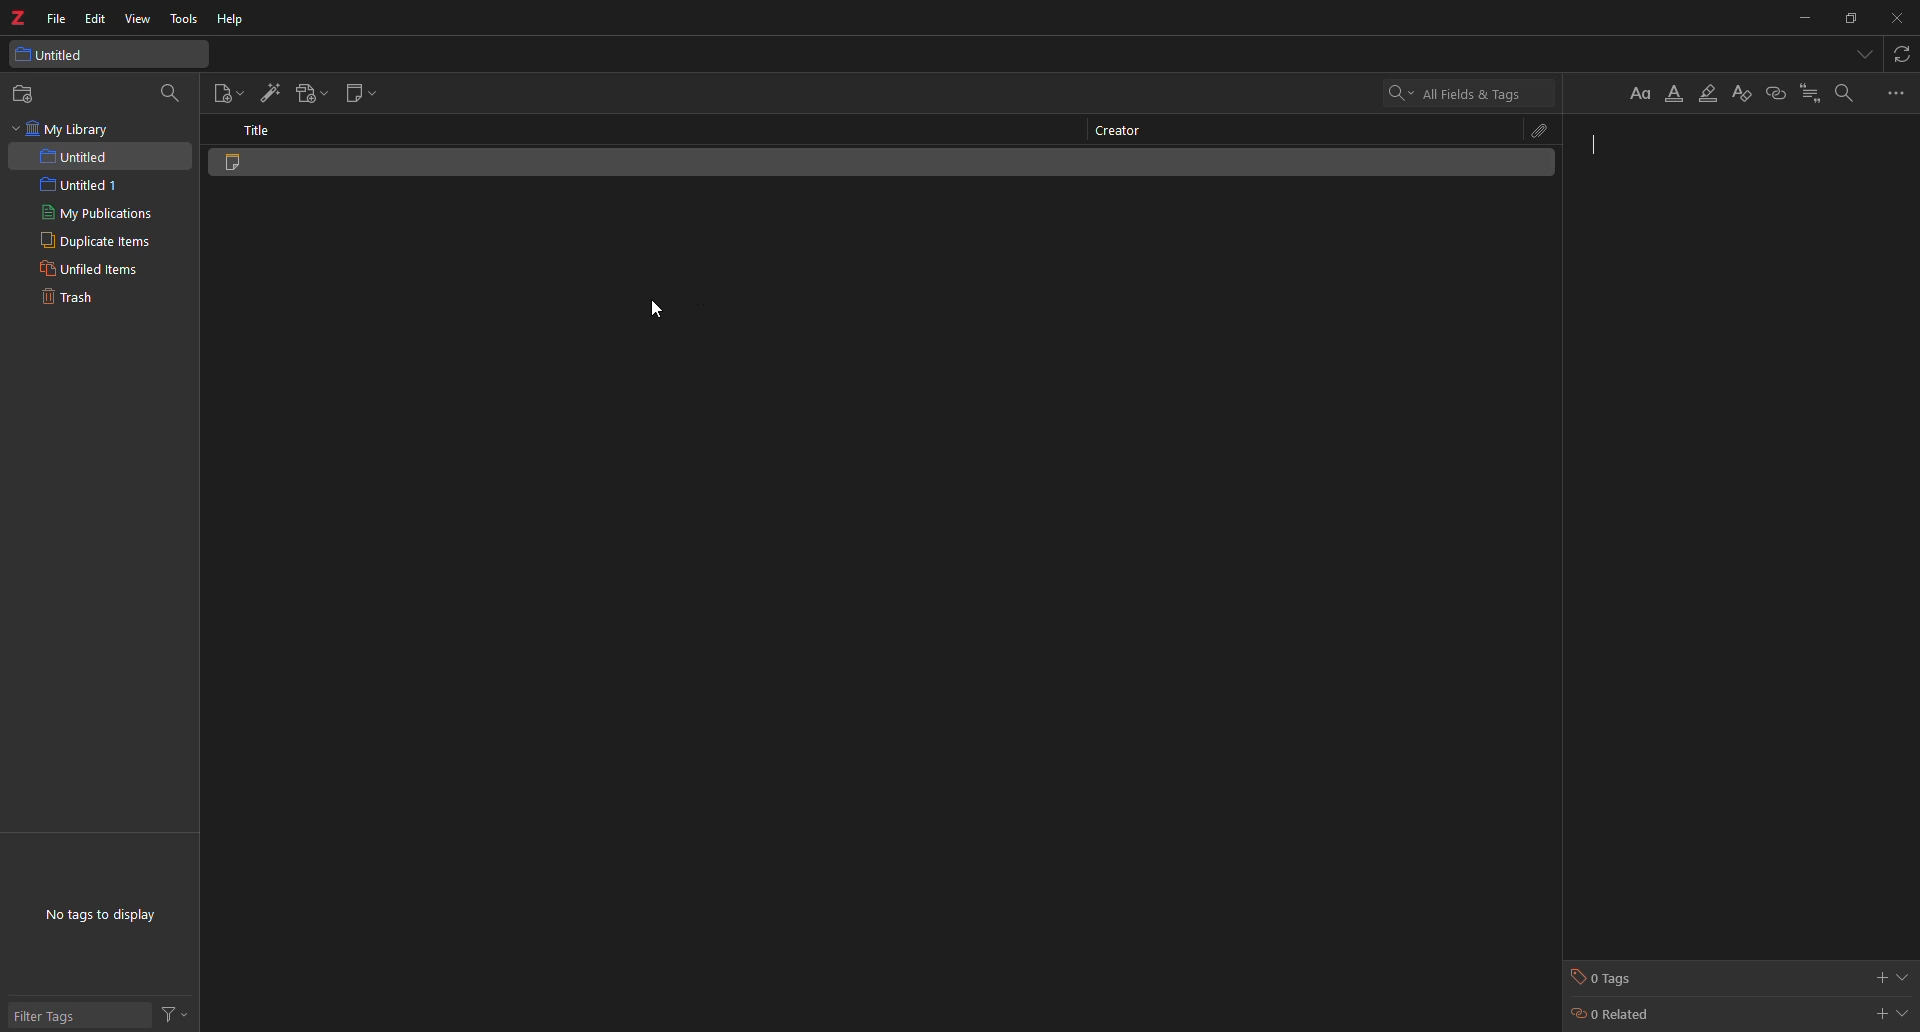  What do you see at coordinates (1797, 20) in the screenshot?
I see `minimize` at bounding box center [1797, 20].